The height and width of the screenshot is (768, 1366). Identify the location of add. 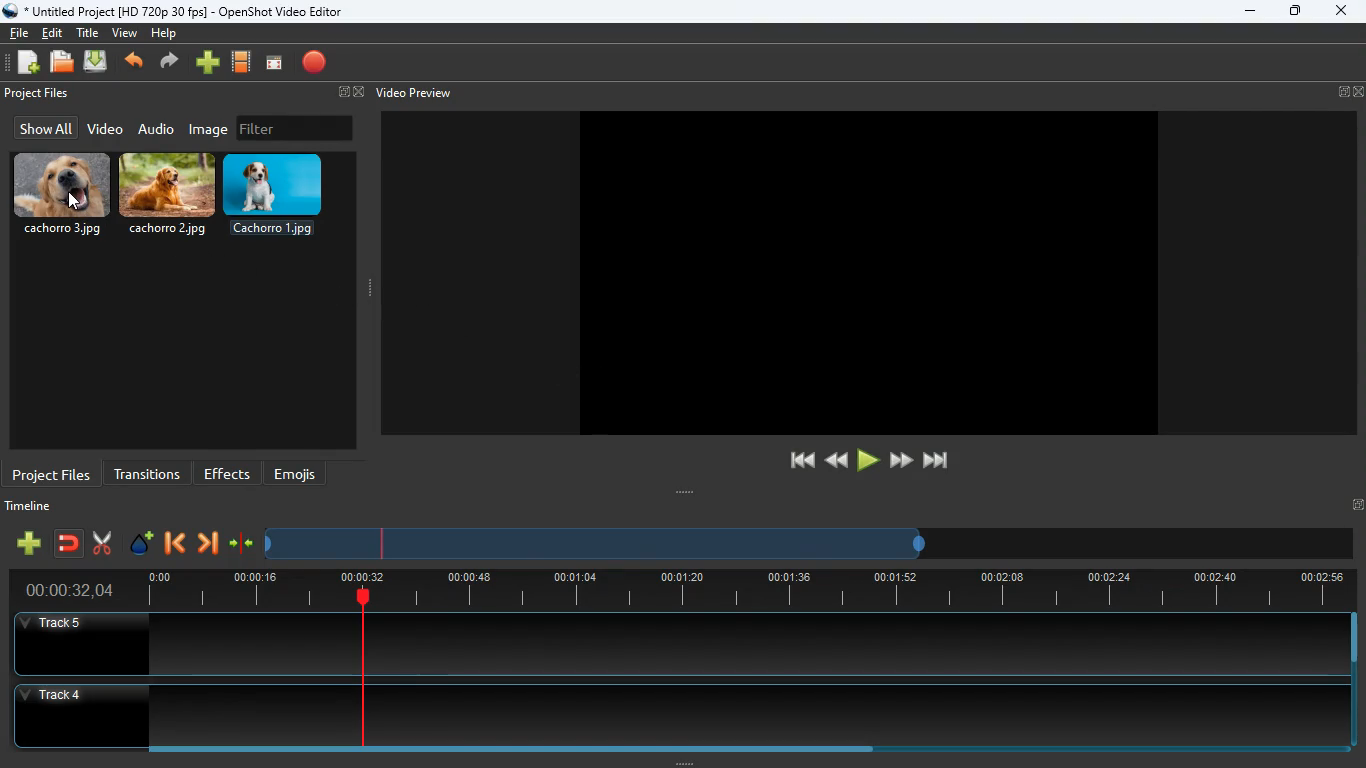
(28, 543).